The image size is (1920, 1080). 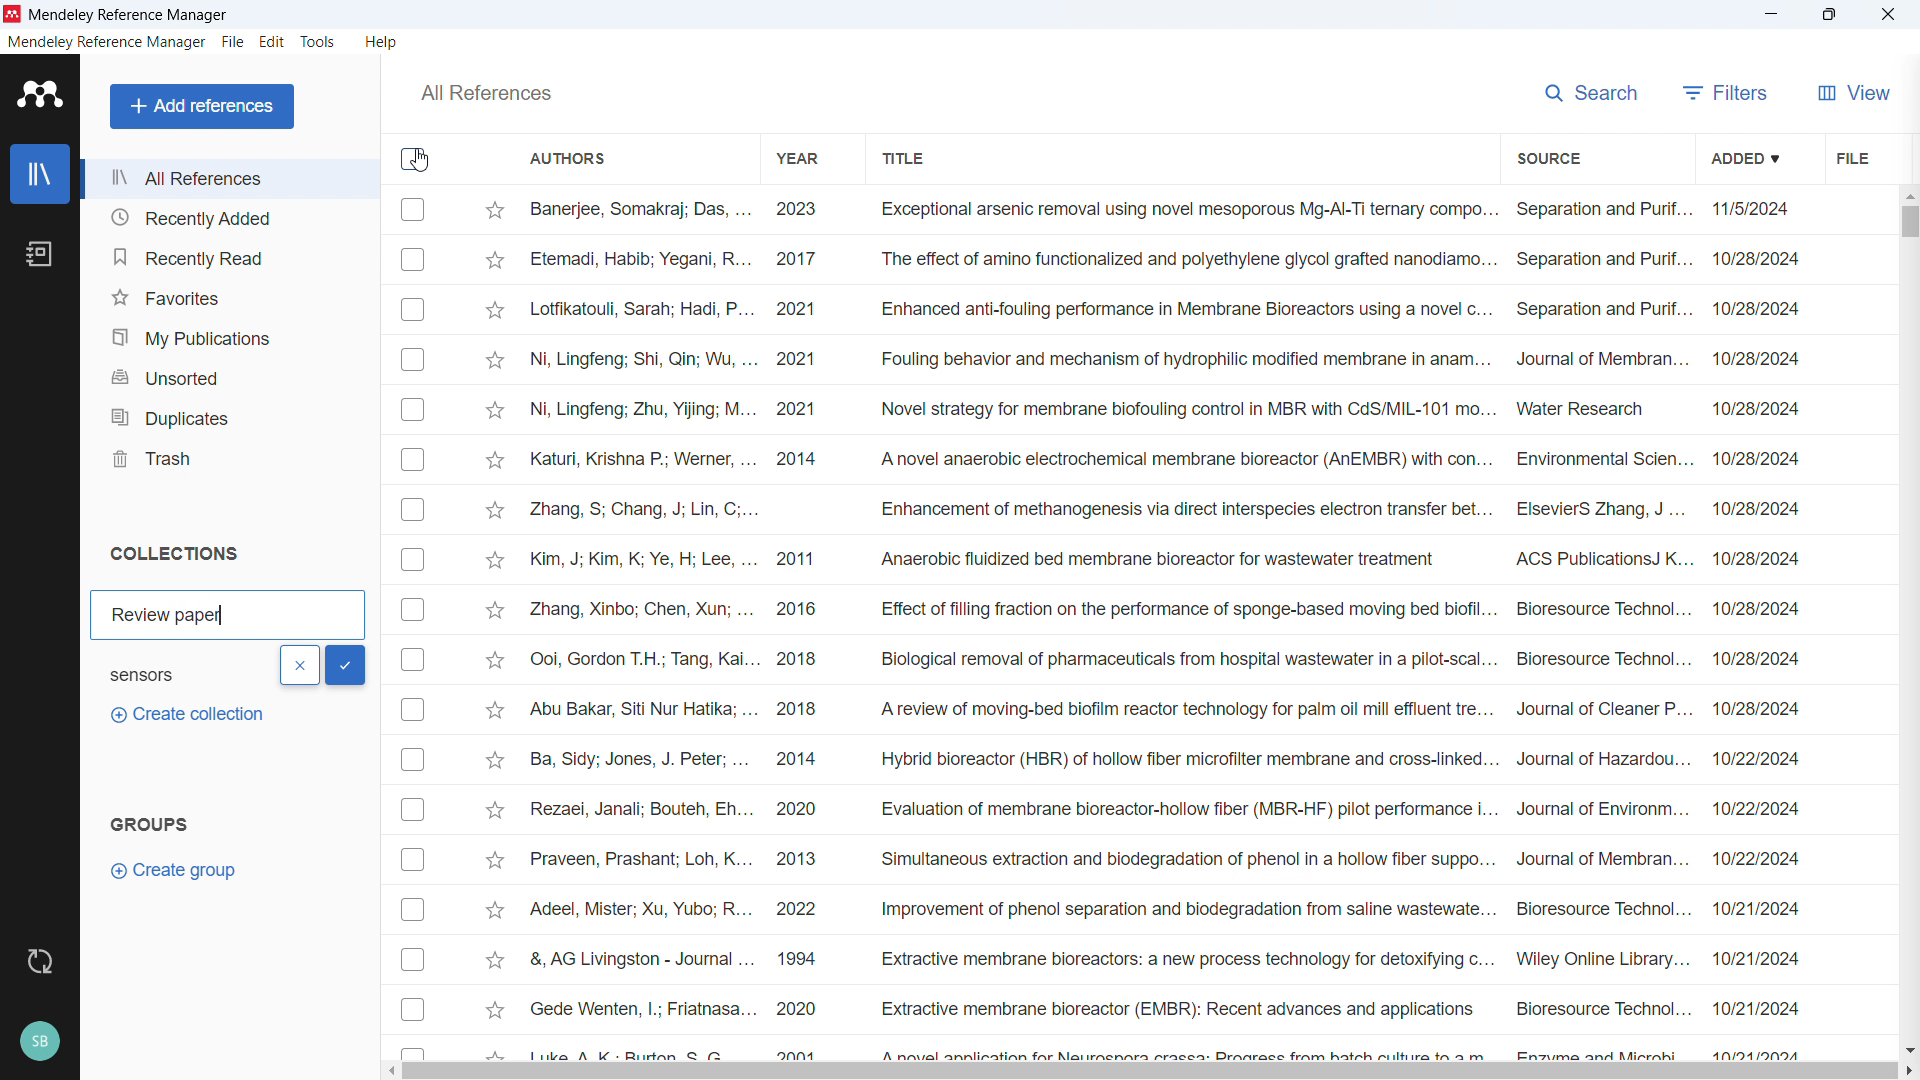 What do you see at coordinates (494, 311) in the screenshot?
I see `Star mark respective publication` at bounding box center [494, 311].